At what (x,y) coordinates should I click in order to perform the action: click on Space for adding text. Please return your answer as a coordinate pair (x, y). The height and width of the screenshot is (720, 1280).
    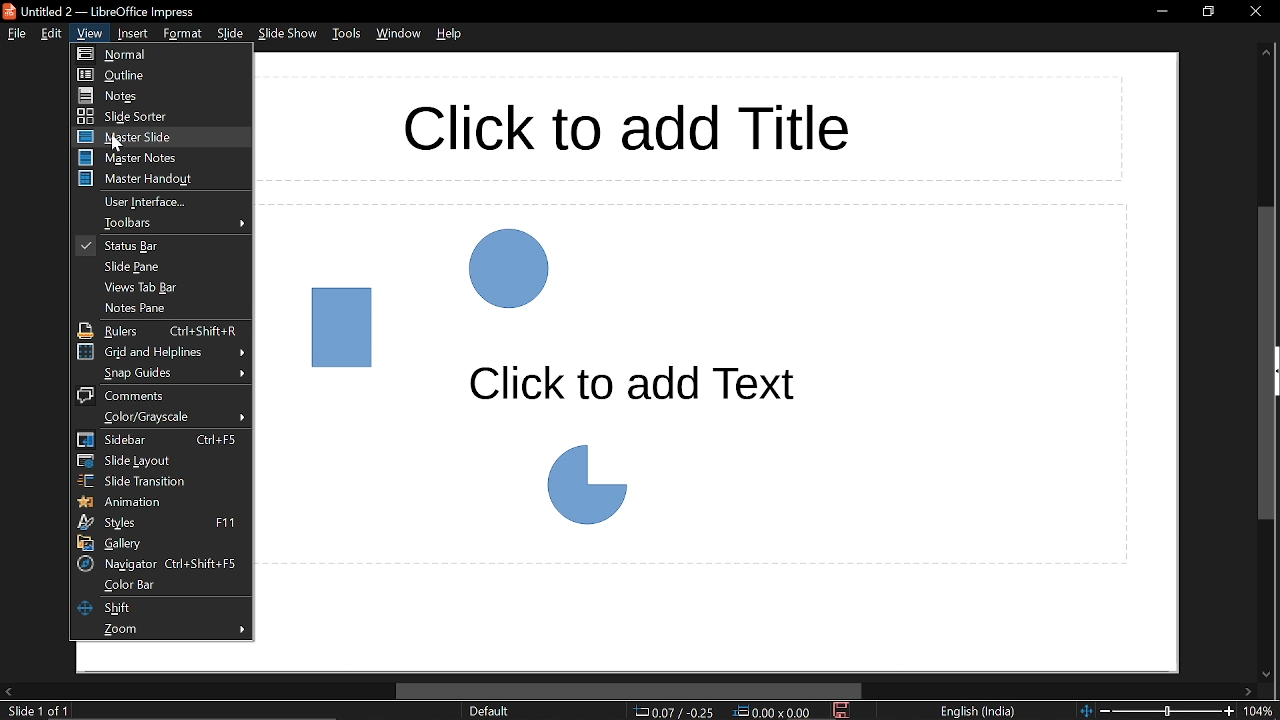
    Looking at the image, I should click on (694, 385).